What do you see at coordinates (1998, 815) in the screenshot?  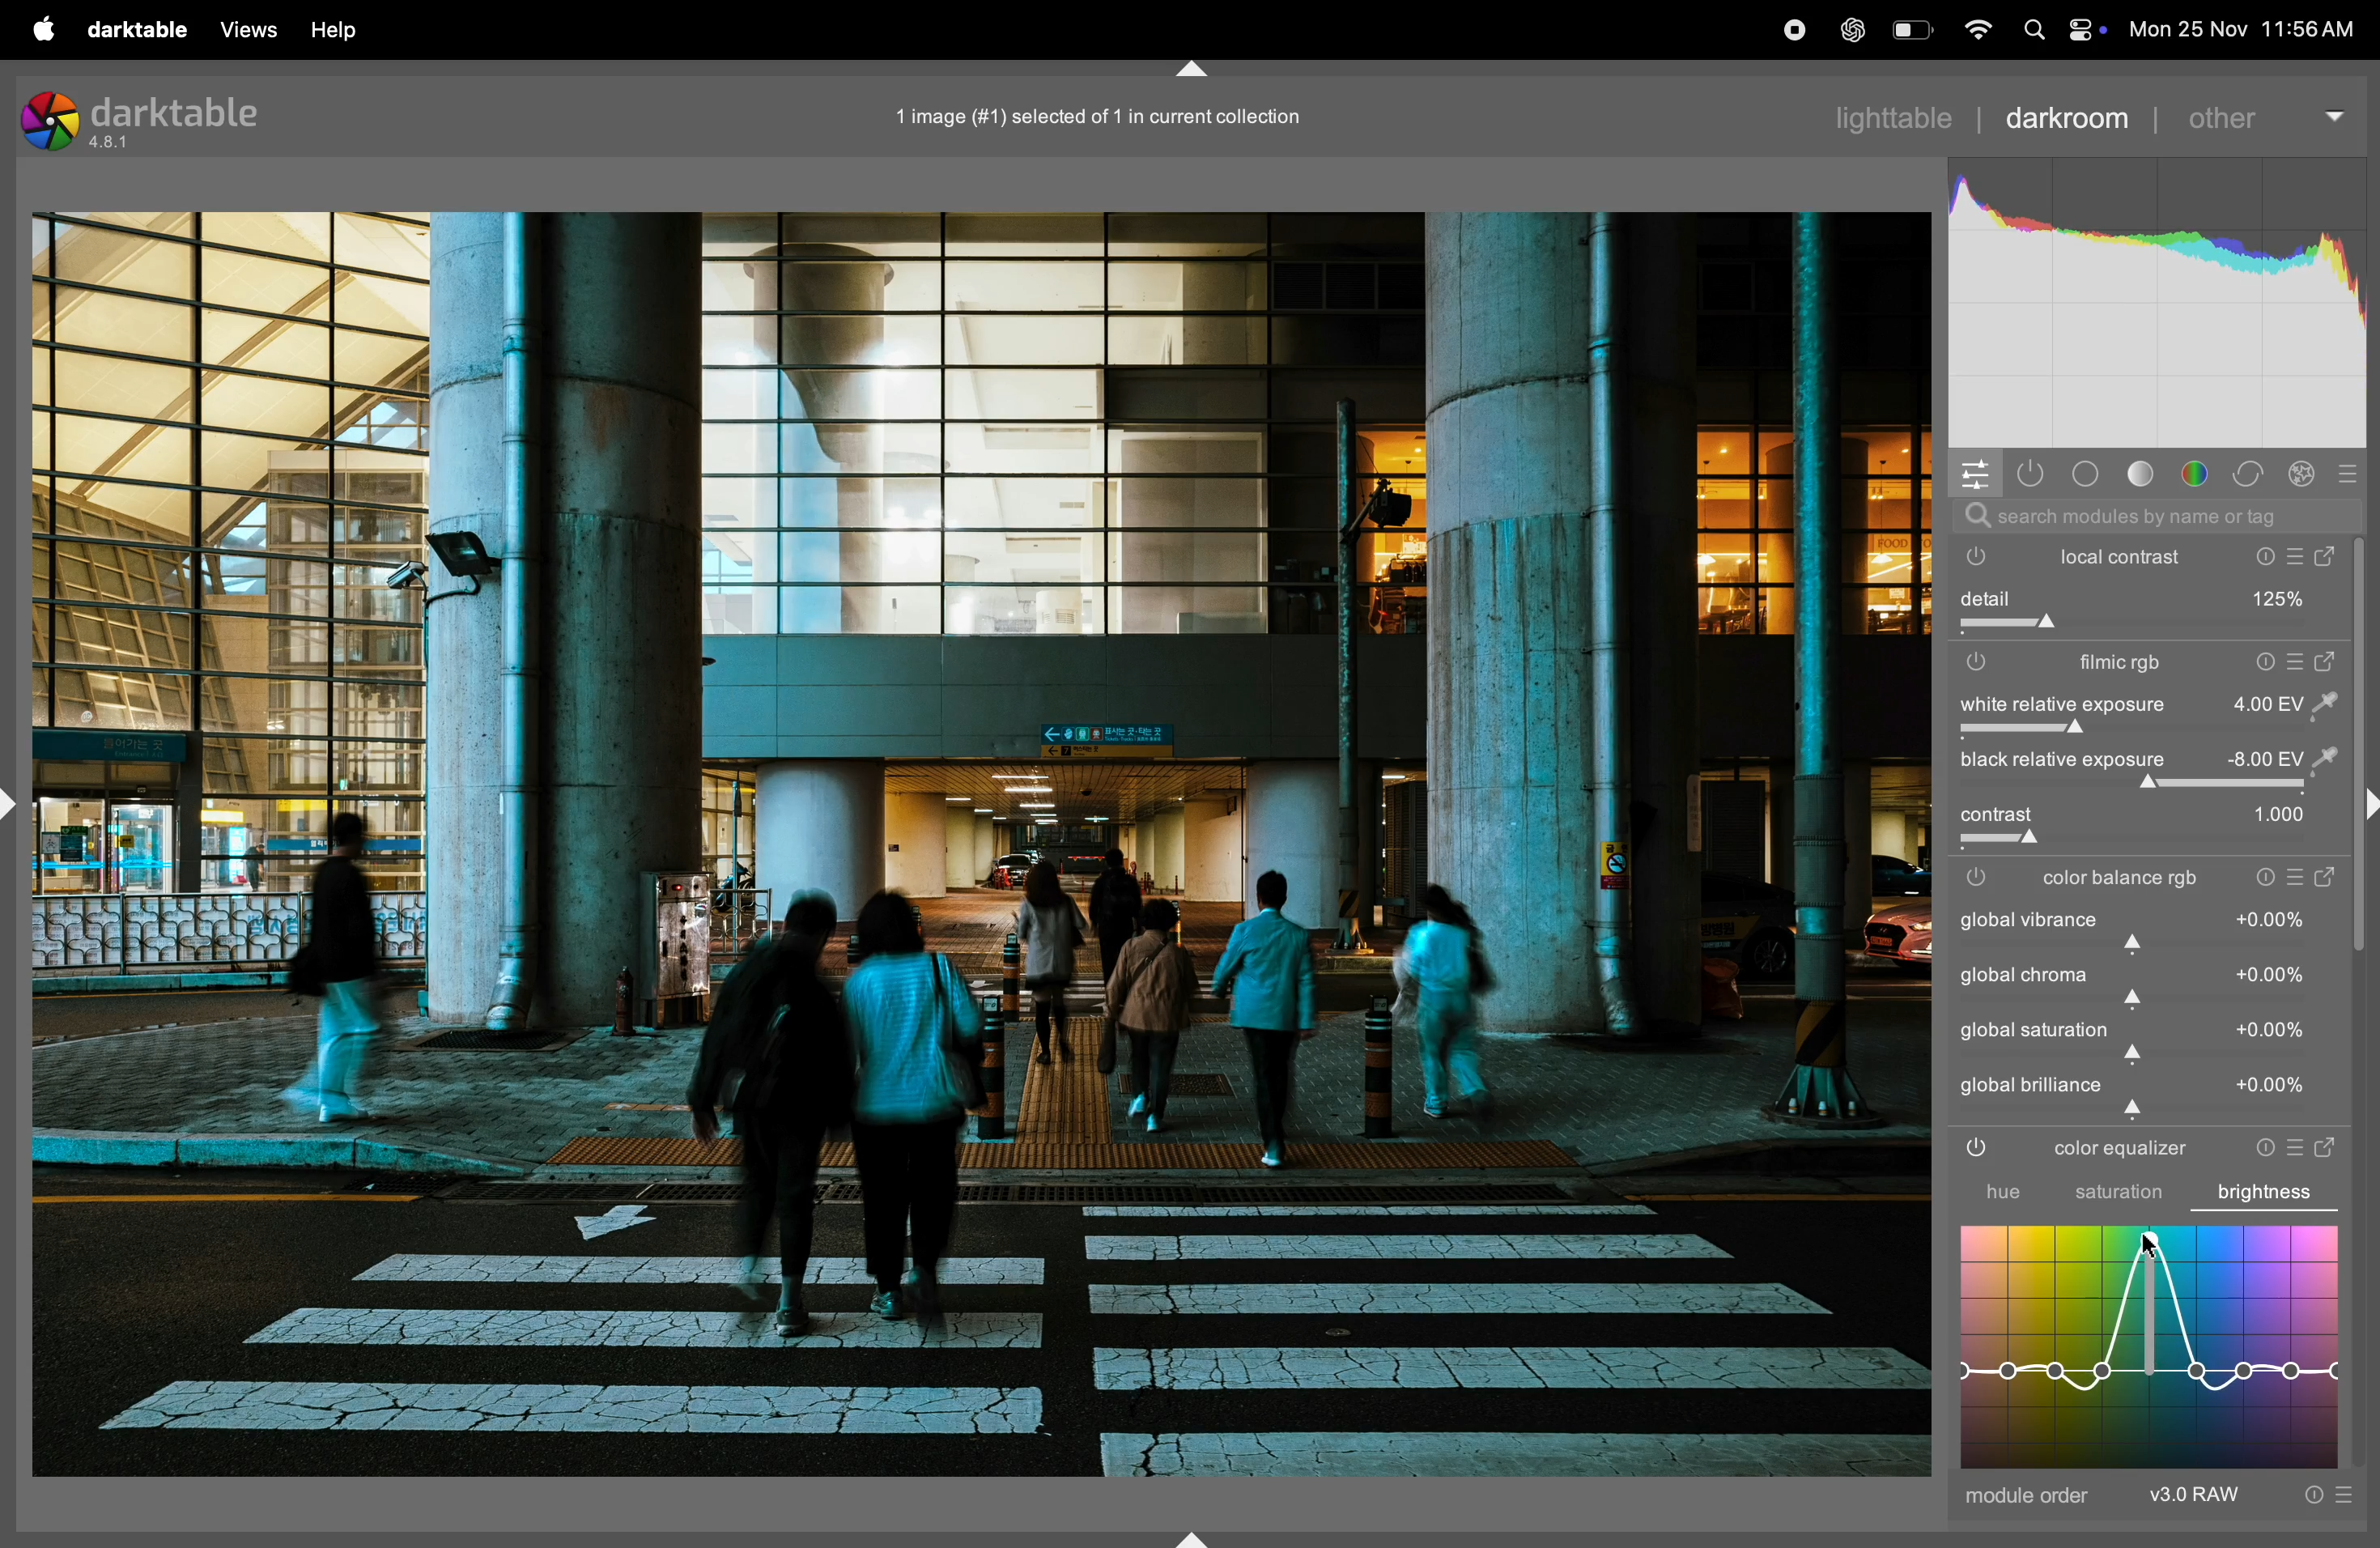 I see `toggle` at bounding box center [1998, 815].